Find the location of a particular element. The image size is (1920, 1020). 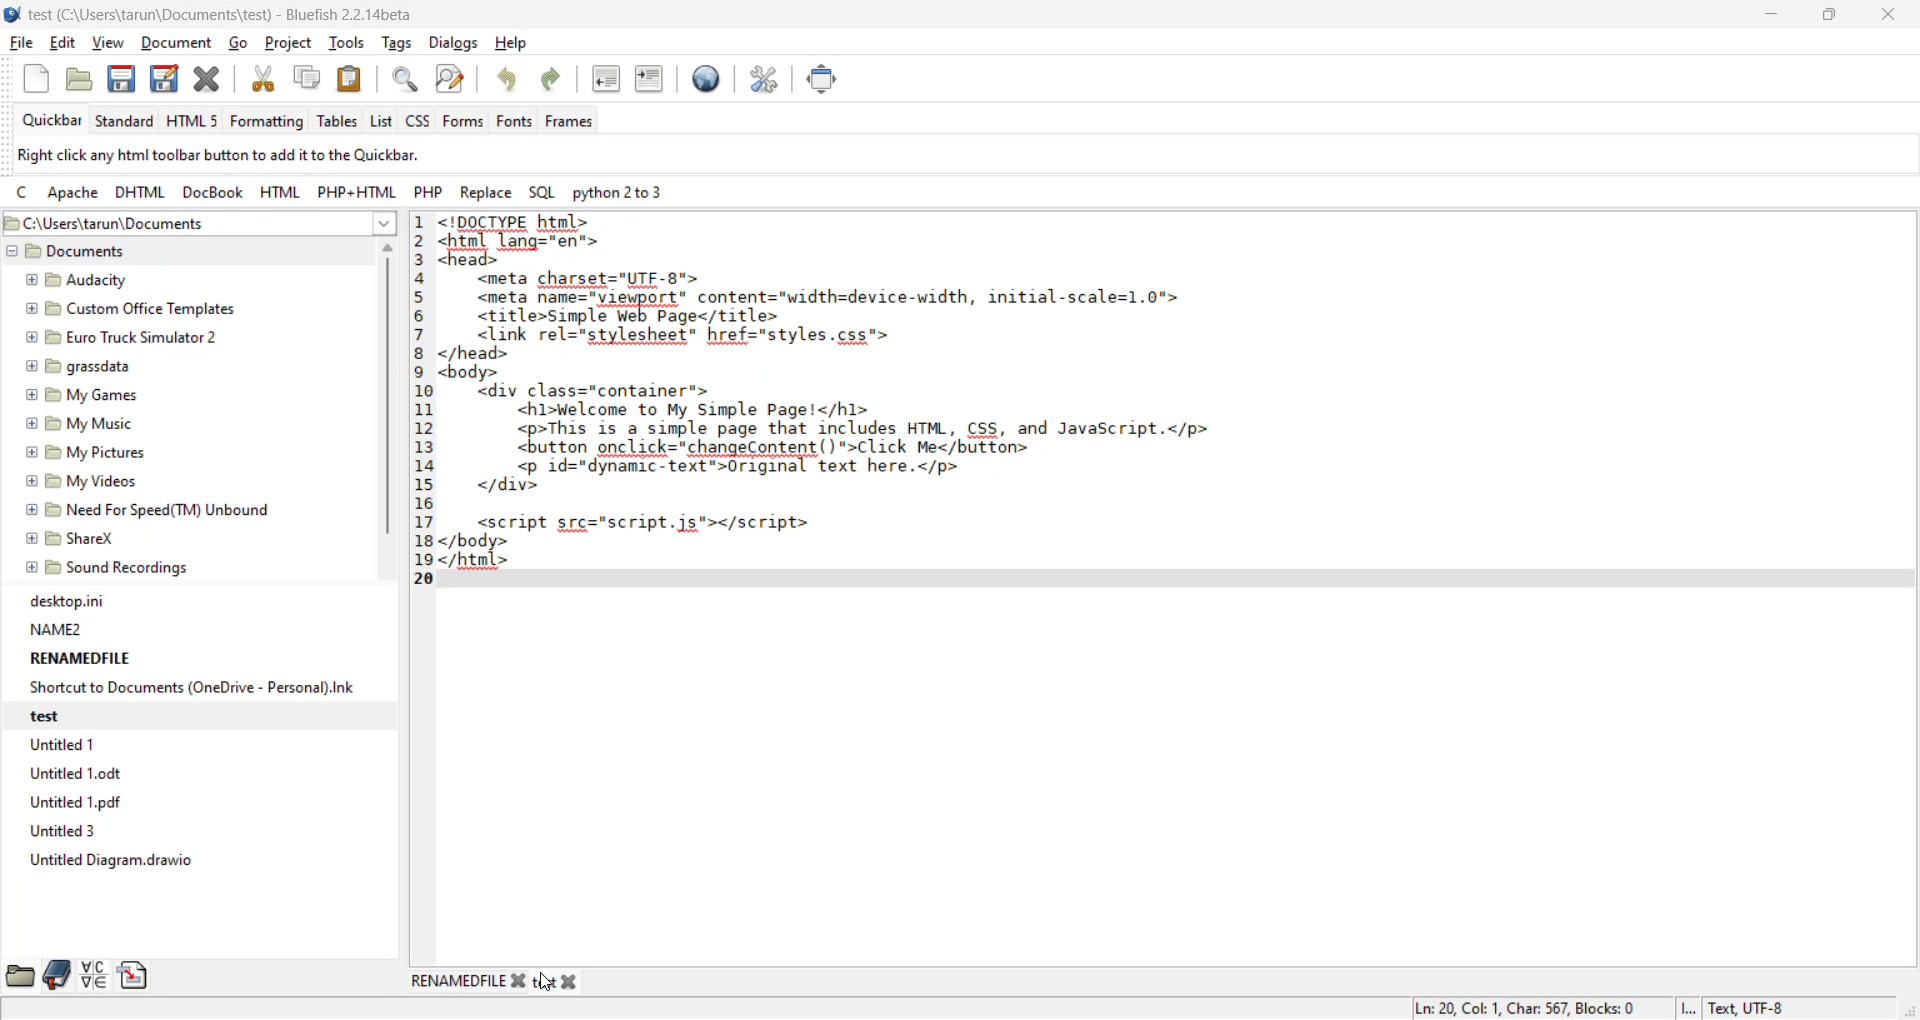

help is located at coordinates (516, 47).